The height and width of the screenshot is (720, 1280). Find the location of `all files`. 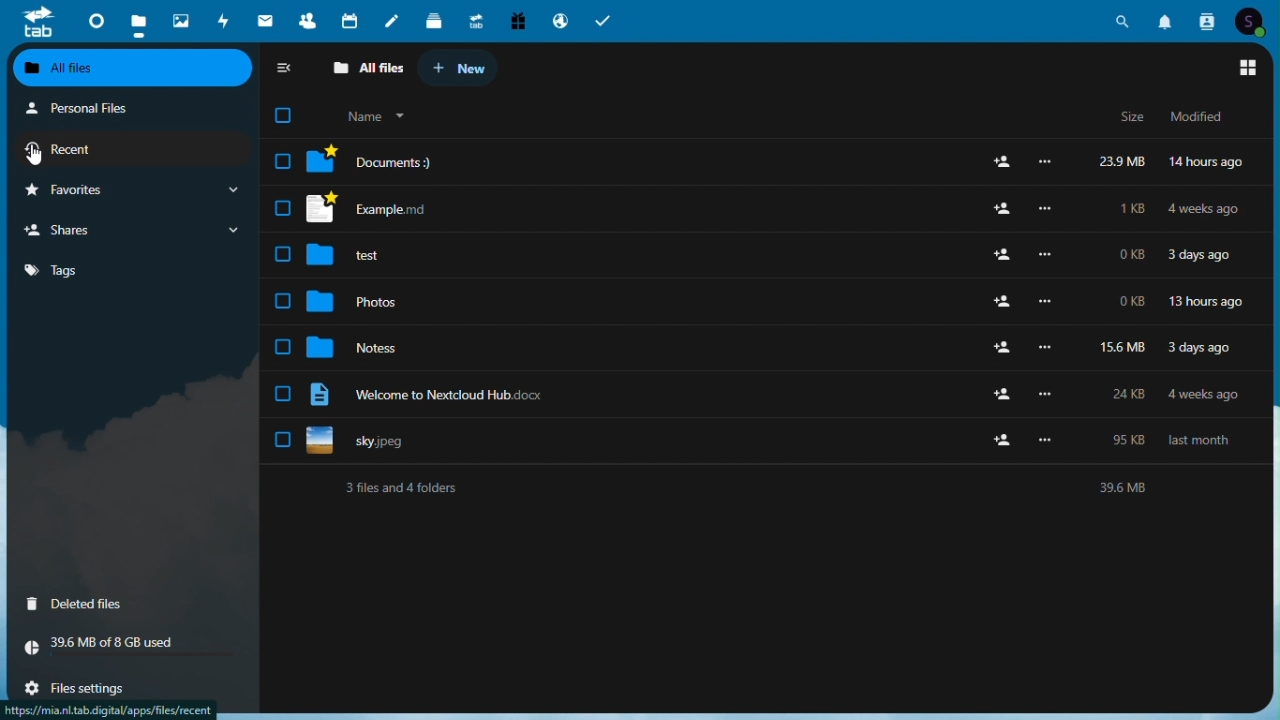

all files is located at coordinates (134, 66).